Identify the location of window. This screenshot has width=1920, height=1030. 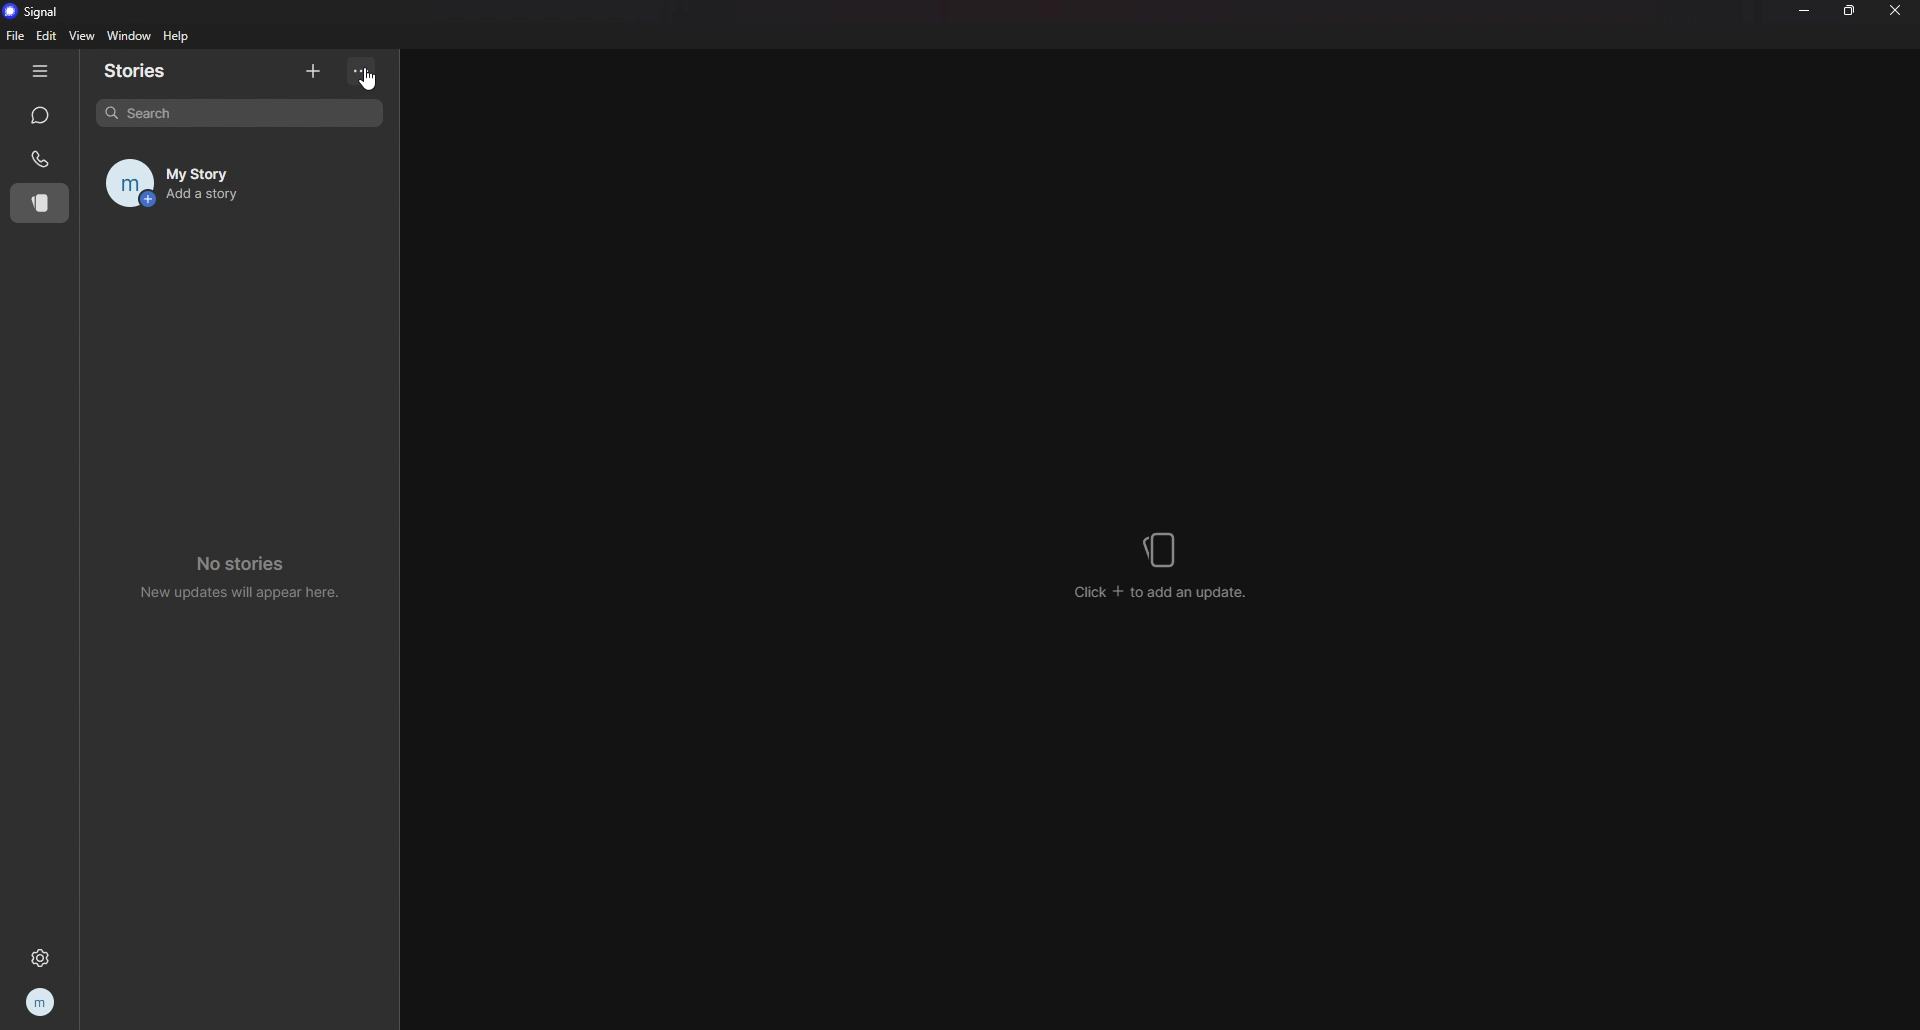
(132, 37).